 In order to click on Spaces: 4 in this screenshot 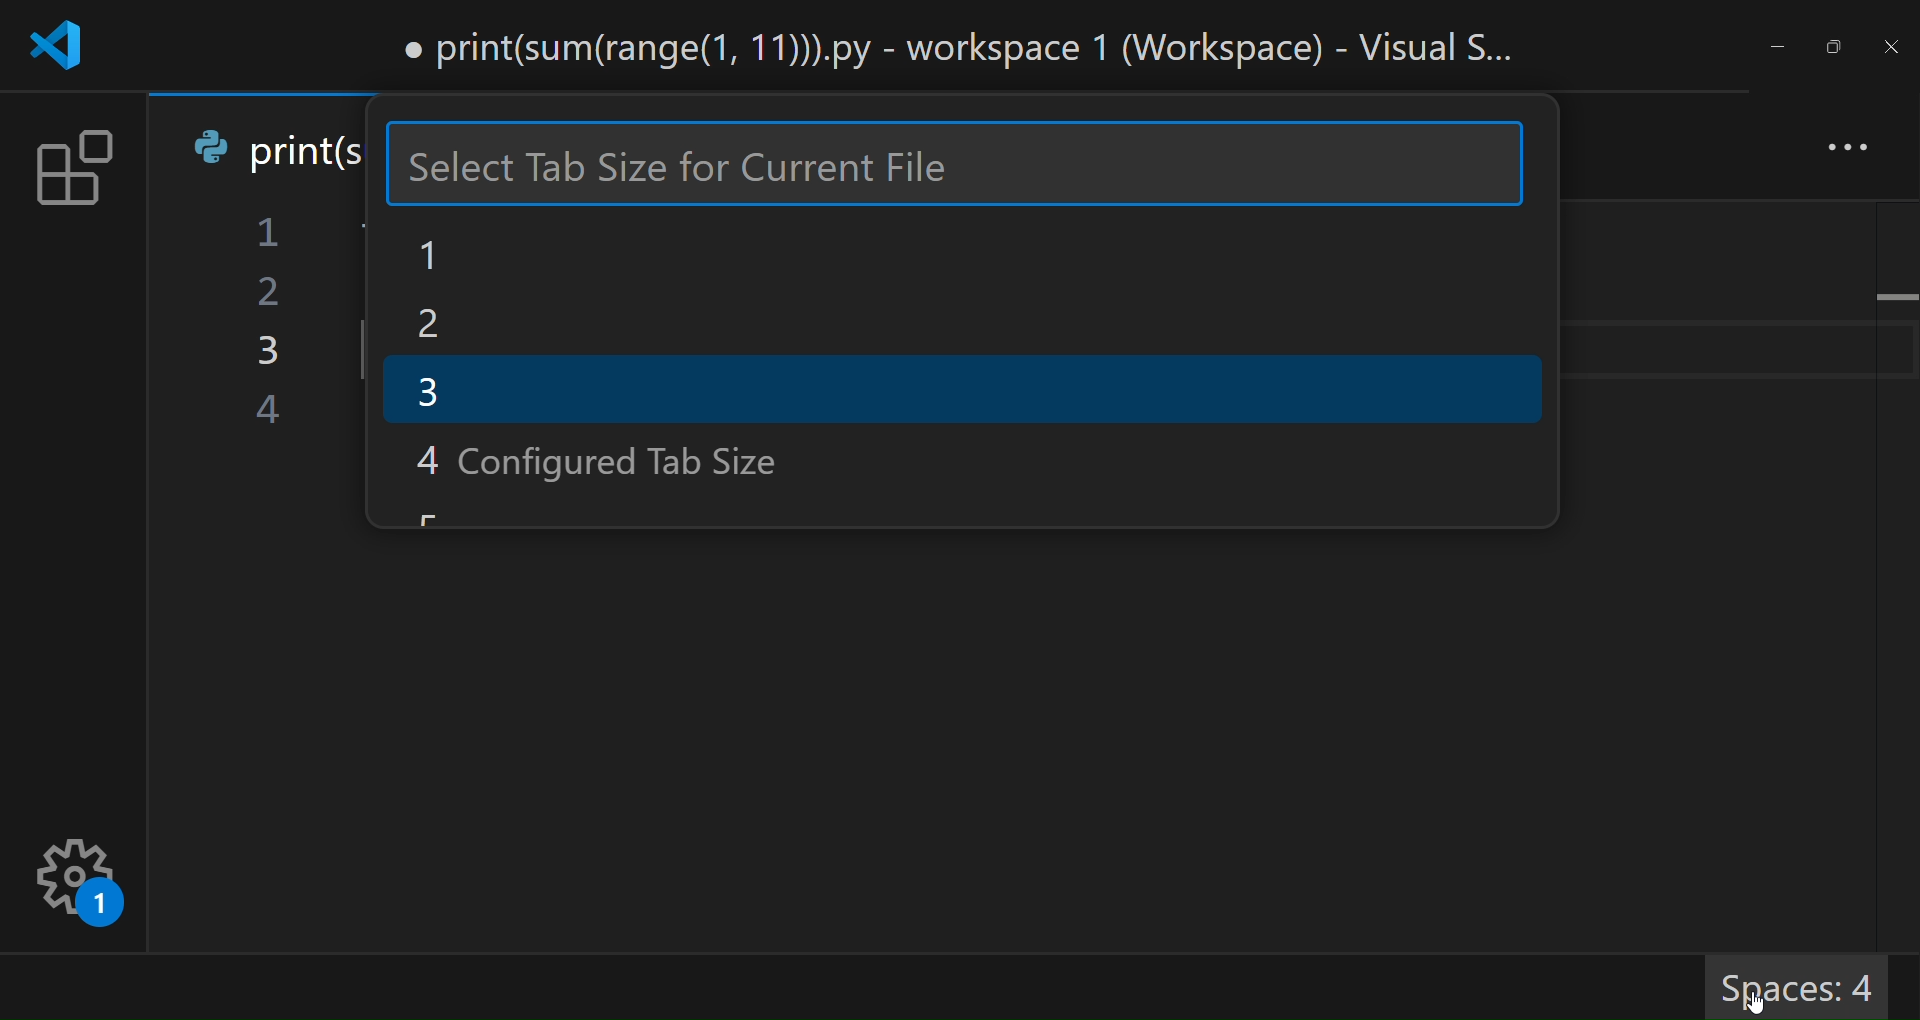, I will do `click(1810, 988)`.